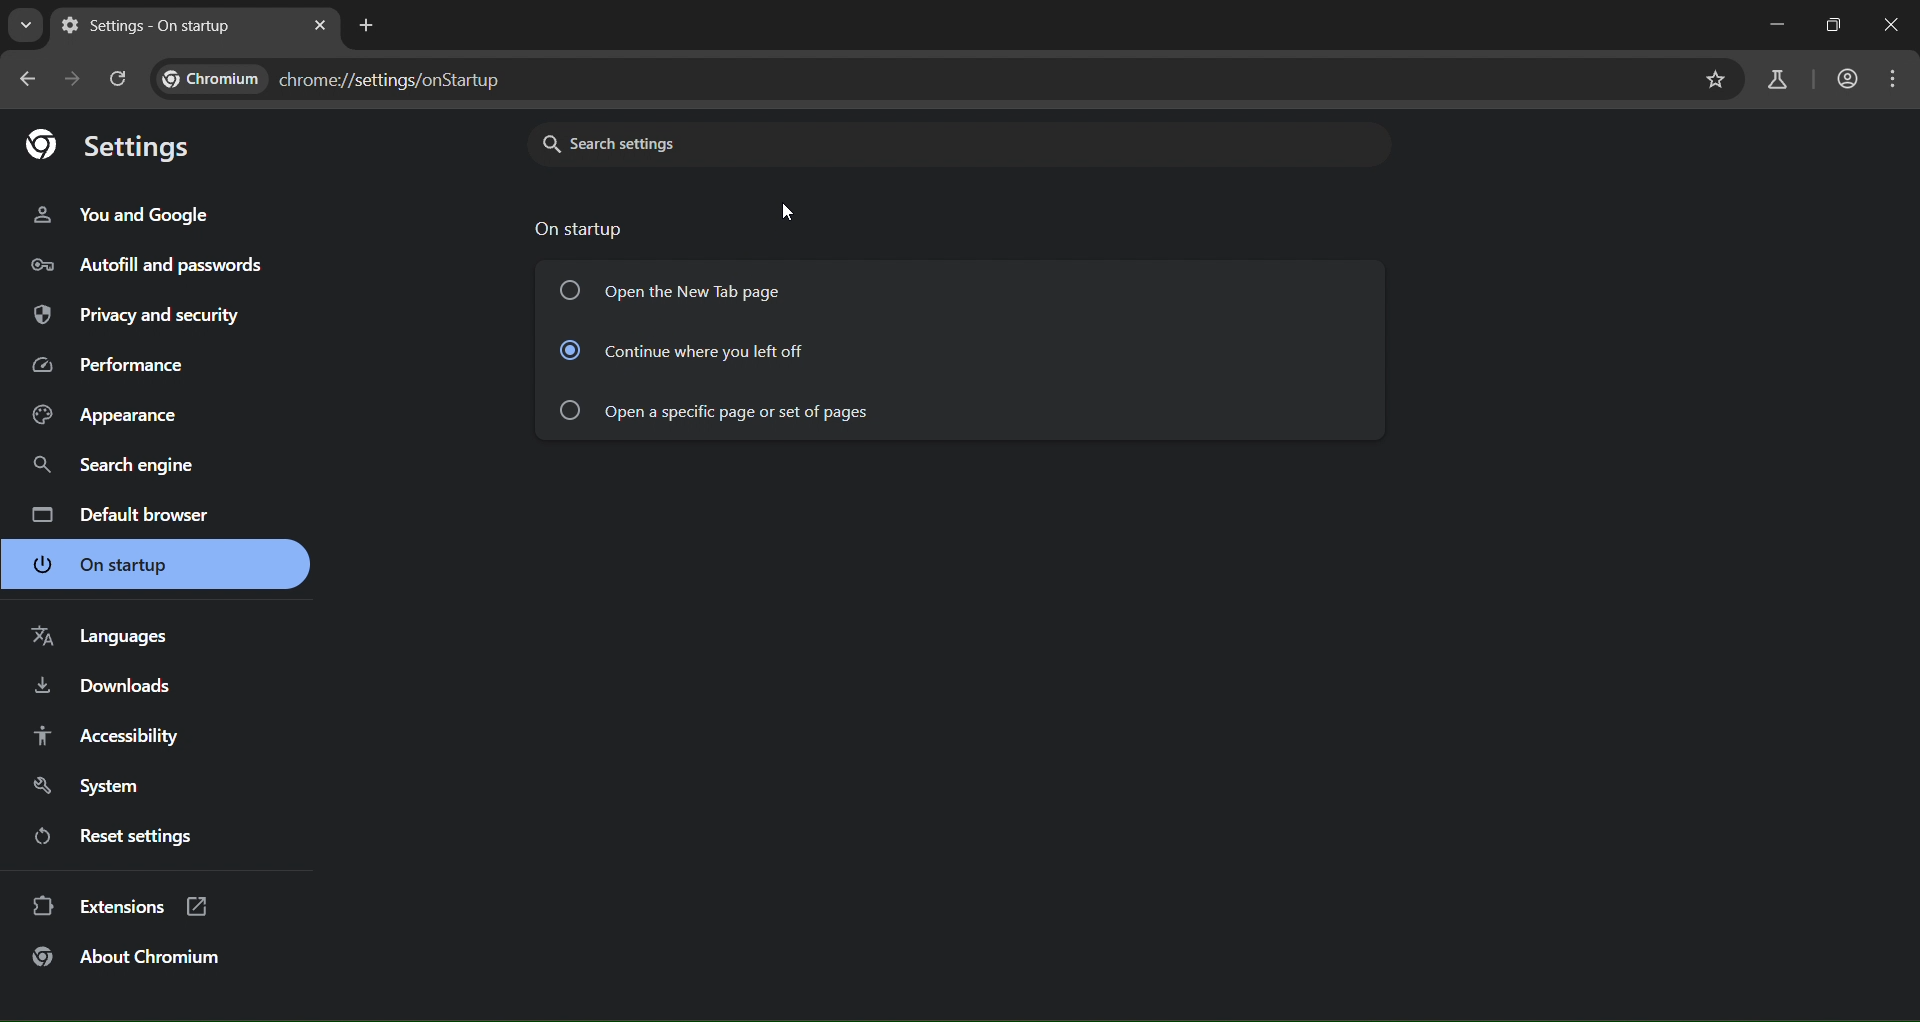 The width and height of the screenshot is (1920, 1022). What do you see at coordinates (1717, 77) in the screenshot?
I see `bookmark page` at bounding box center [1717, 77].